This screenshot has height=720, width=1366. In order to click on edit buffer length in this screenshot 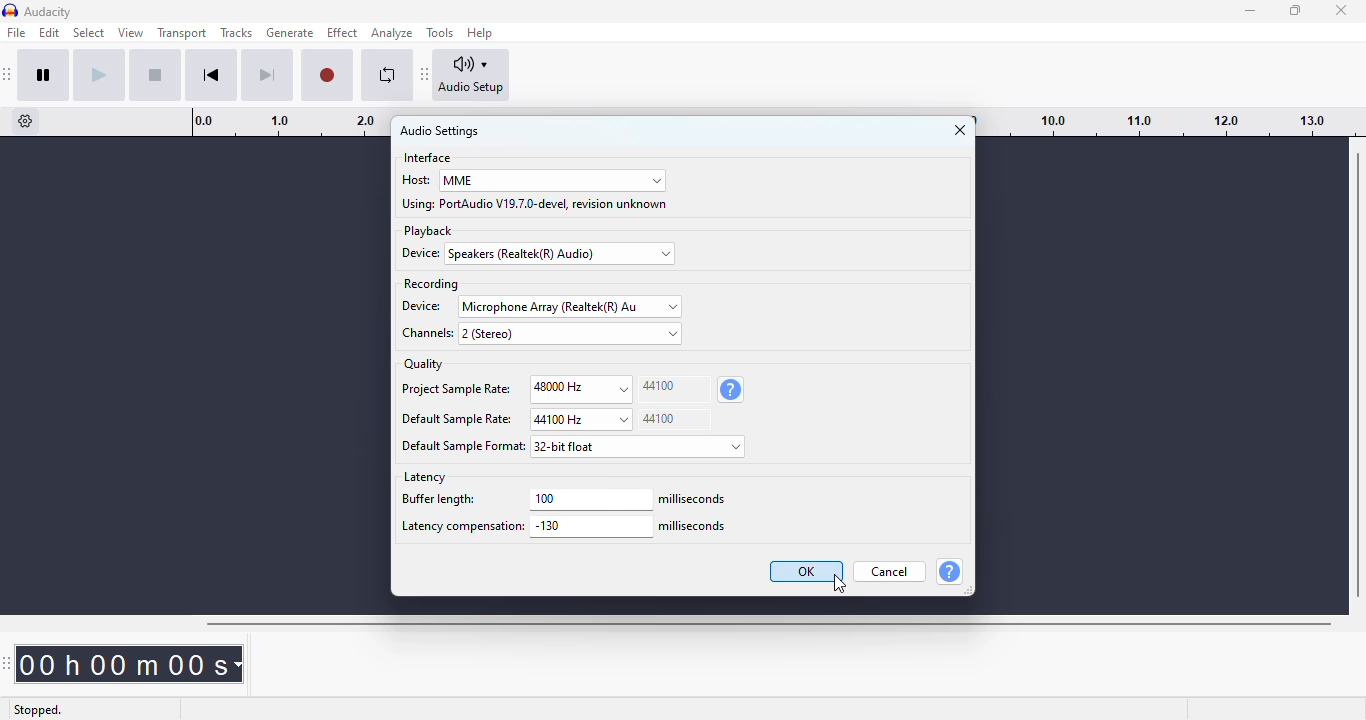, I will do `click(591, 499)`.